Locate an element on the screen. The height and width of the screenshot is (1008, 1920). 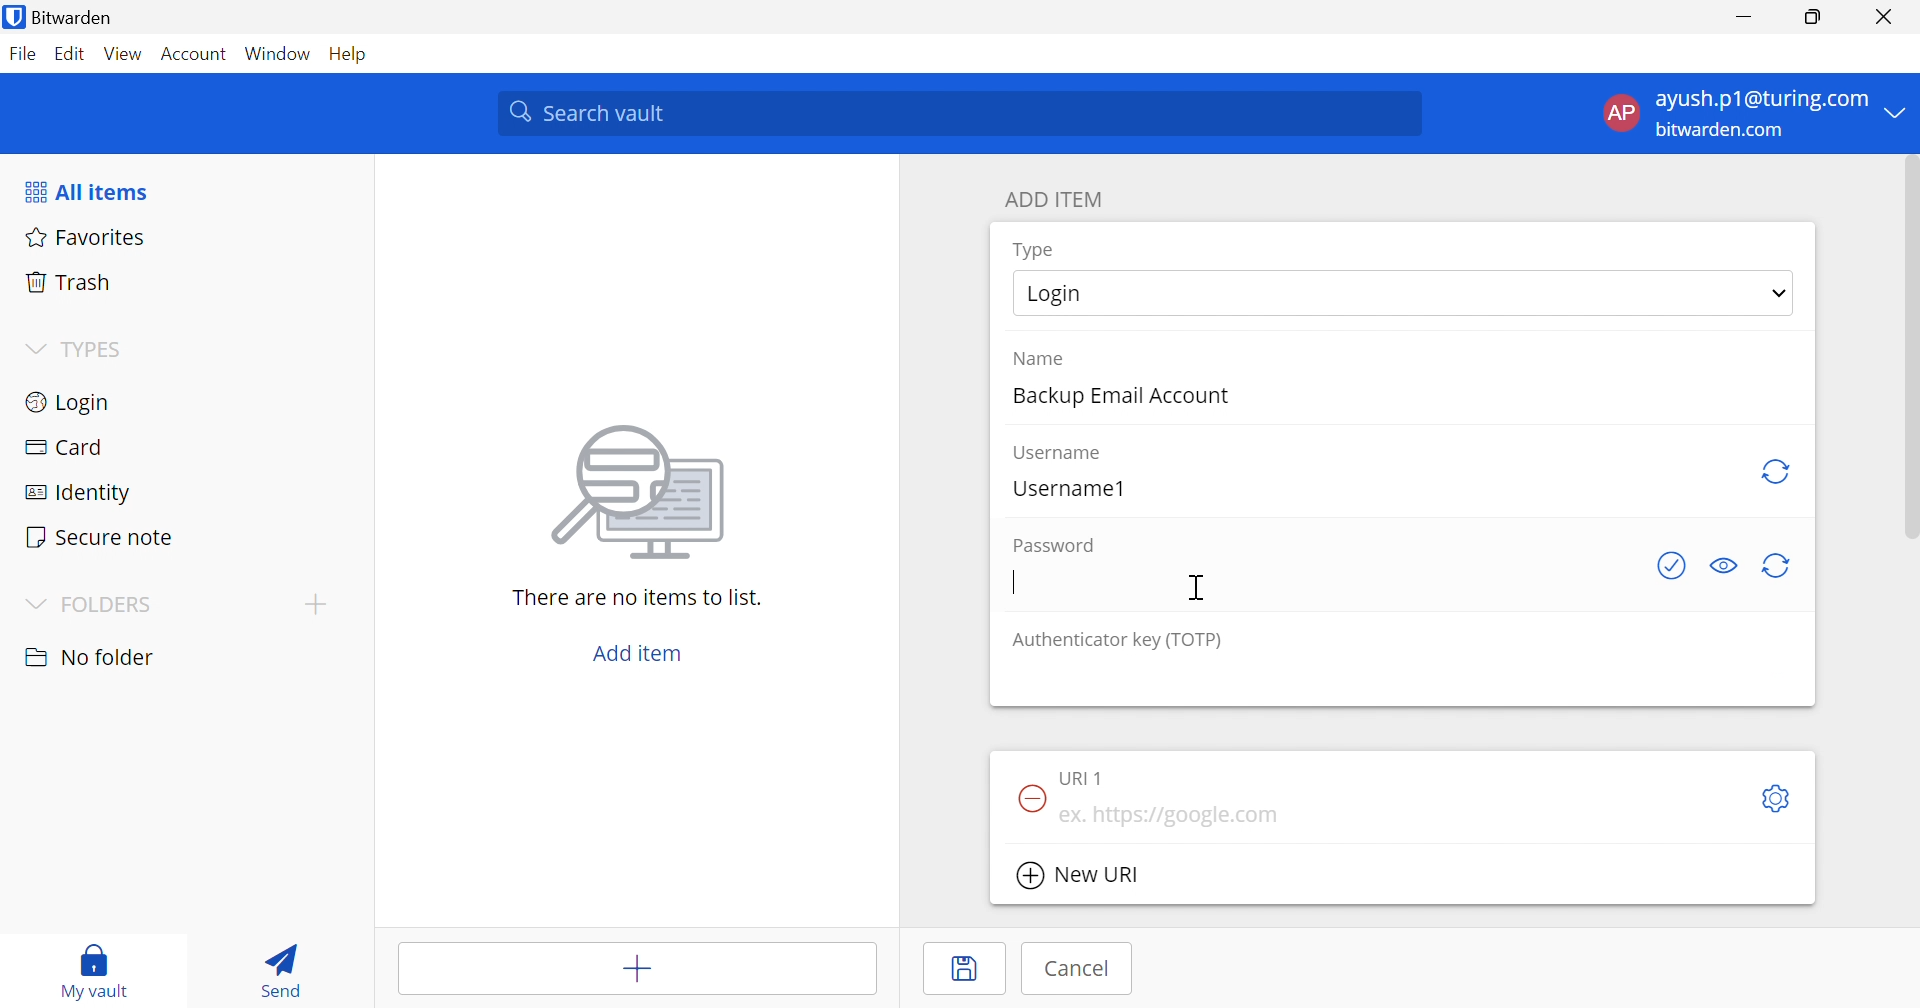
Identity is located at coordinates (71, 495).